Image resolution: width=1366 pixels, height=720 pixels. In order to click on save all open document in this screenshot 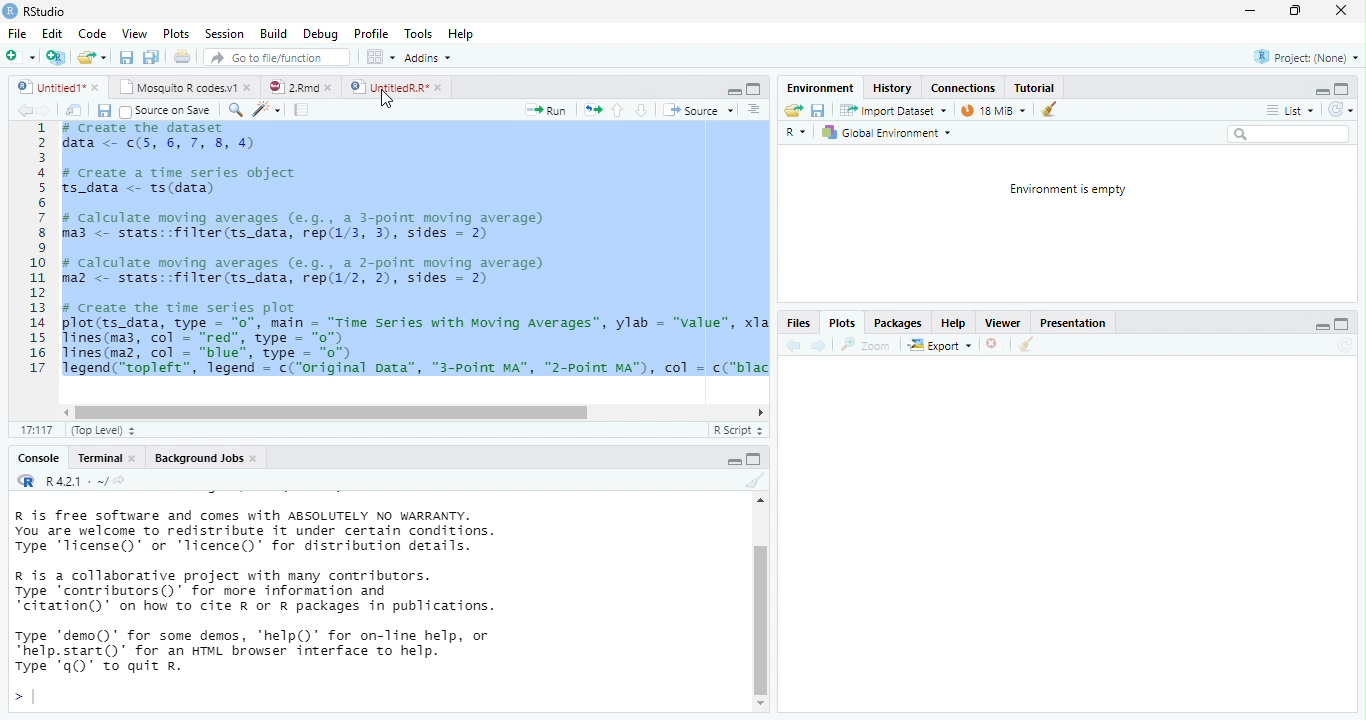, I will do `click(126, 57)`.